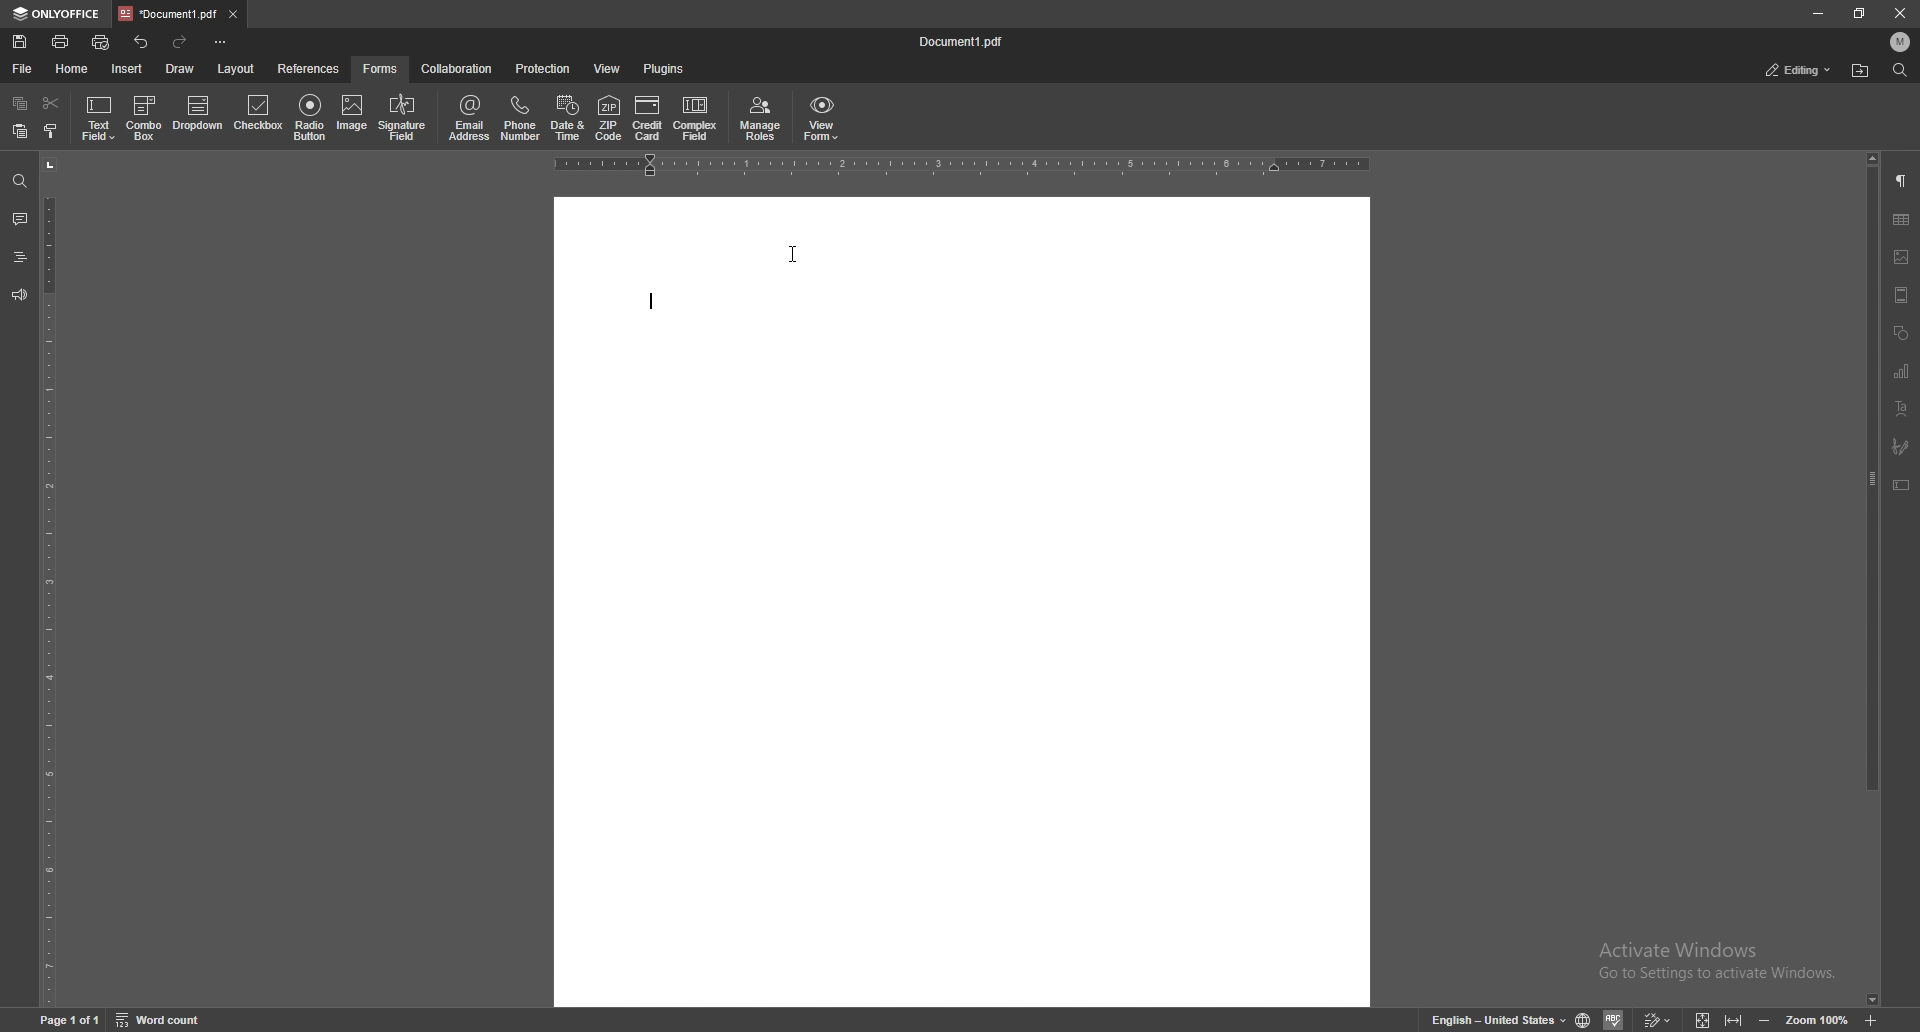 The height and width of the screenshot is (1032, 1920). What do you see at coordinates (58, 12) in the screenshot?
I see `only office` at bounding box center [58, 12].